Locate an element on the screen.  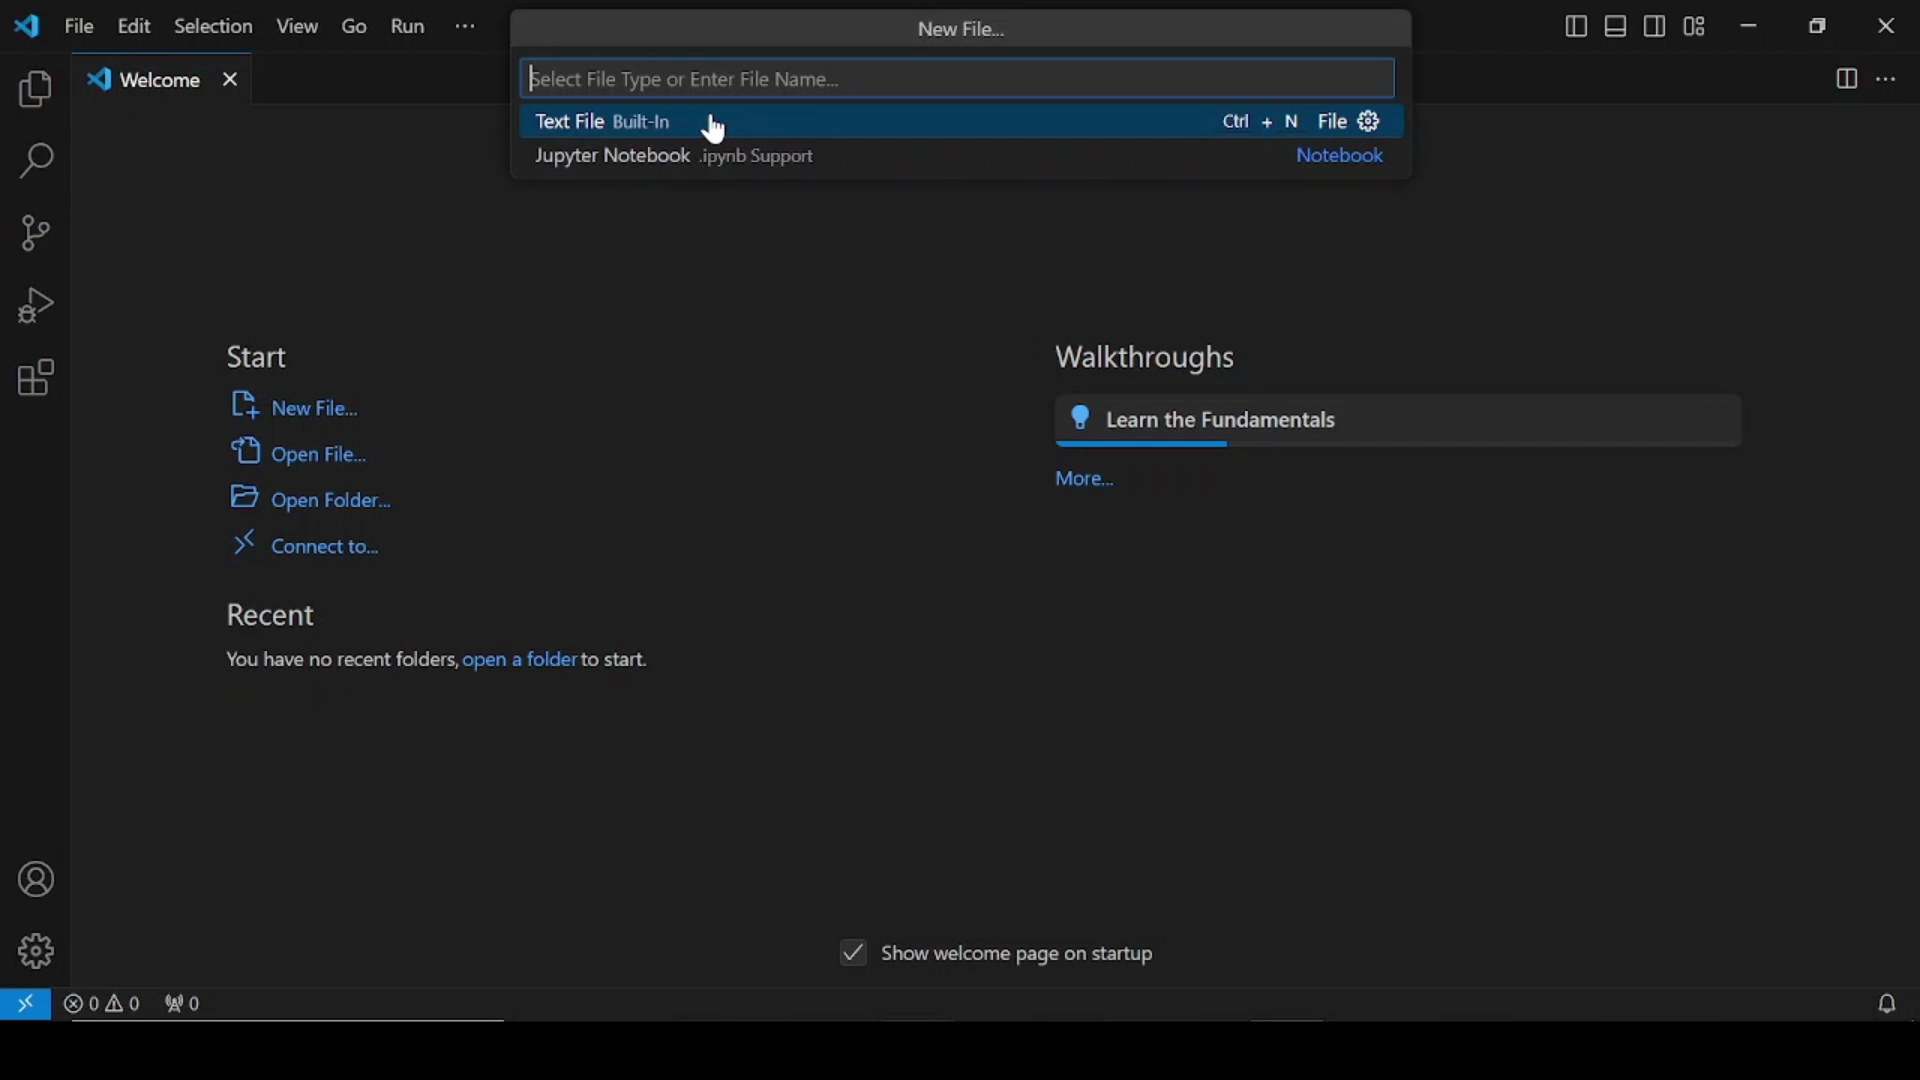
split editor right split editor down is located at coordinates (1847, 77).